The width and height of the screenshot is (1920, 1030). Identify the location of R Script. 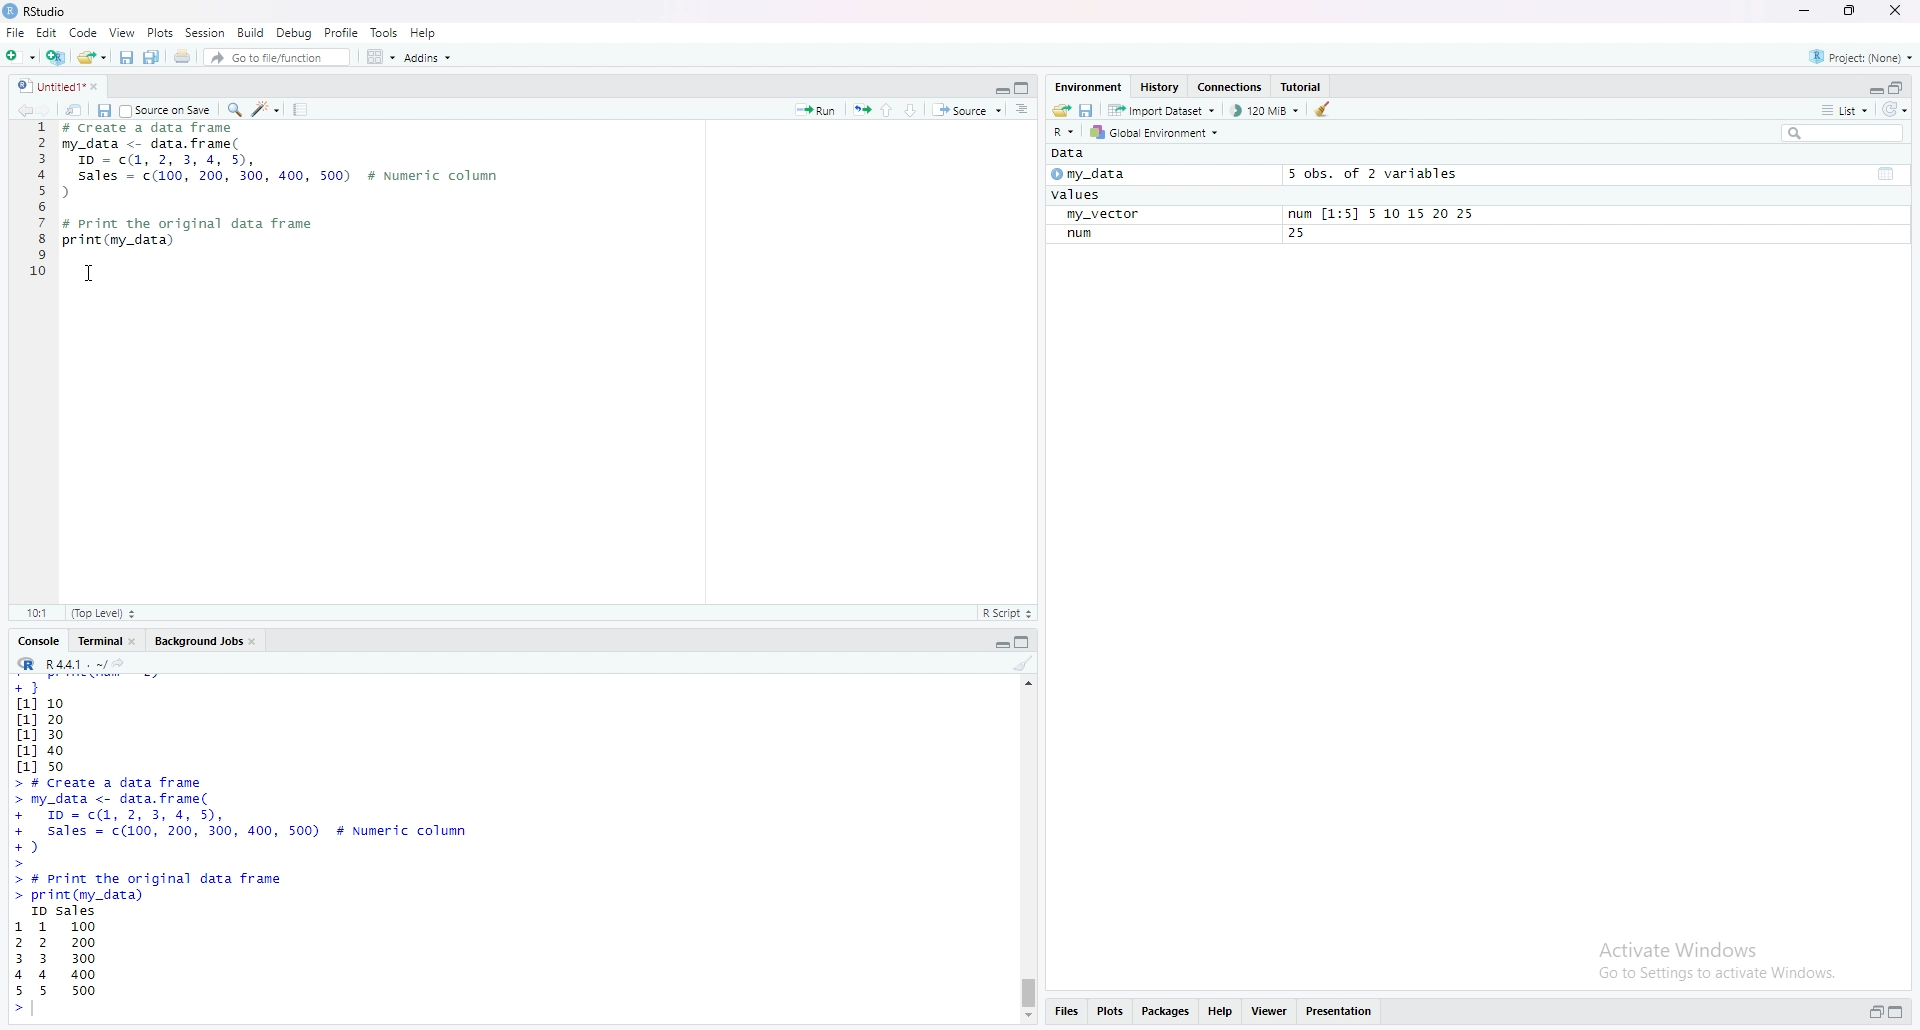
(1013, 614).